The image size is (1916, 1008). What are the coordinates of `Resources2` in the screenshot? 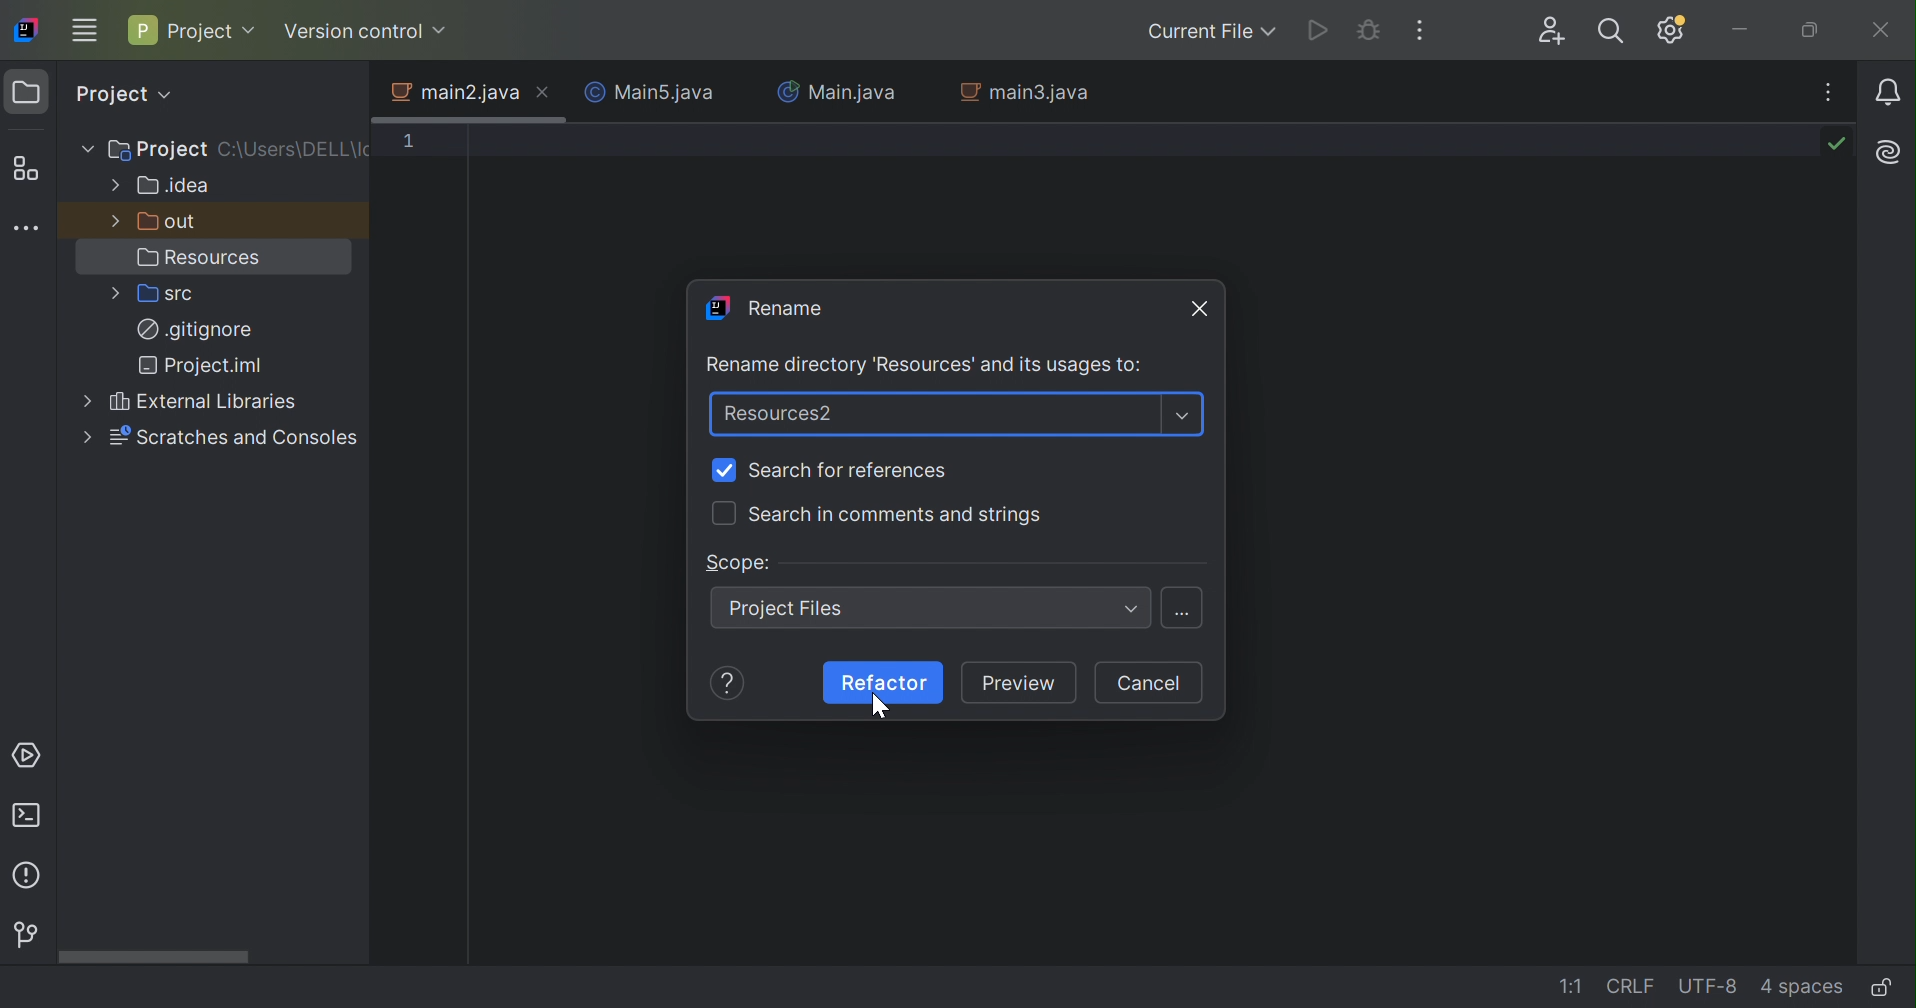 It's located at (780, 414).